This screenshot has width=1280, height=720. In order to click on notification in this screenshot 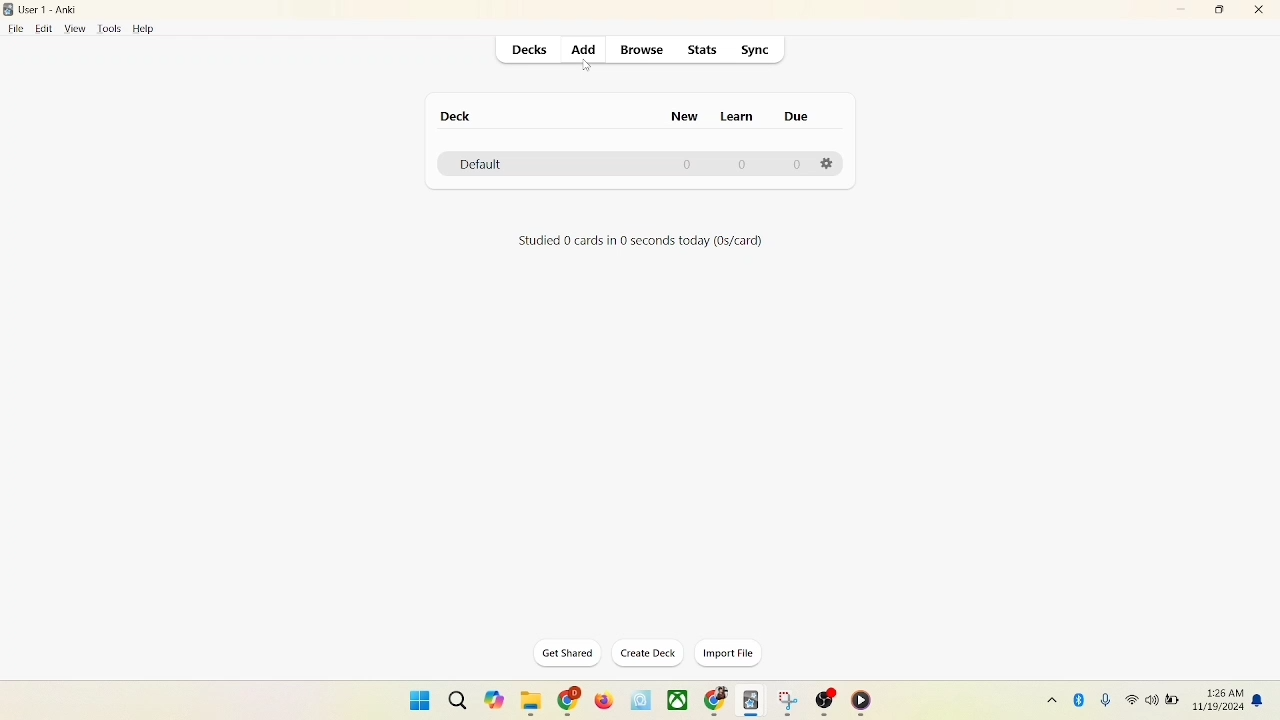, I will do `click(1259, 700)`.